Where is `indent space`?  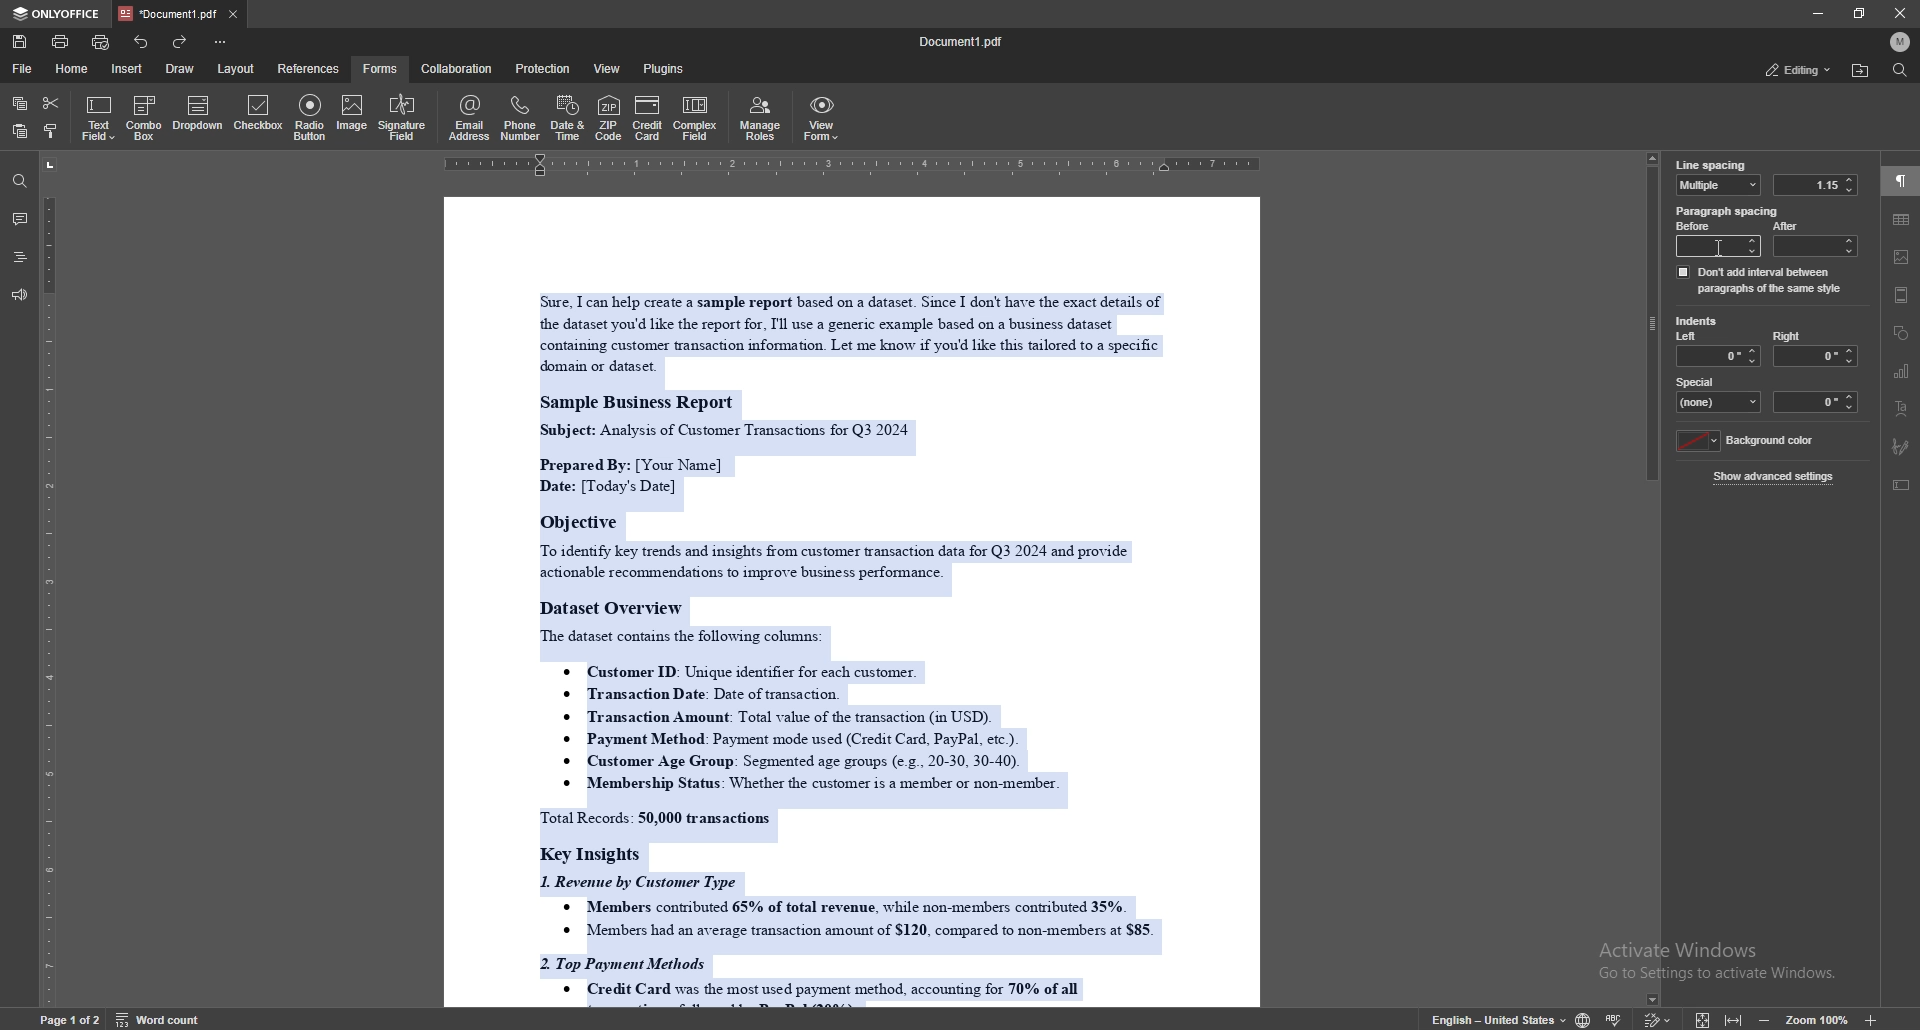
indent space is located at coordinates (1817, 402).